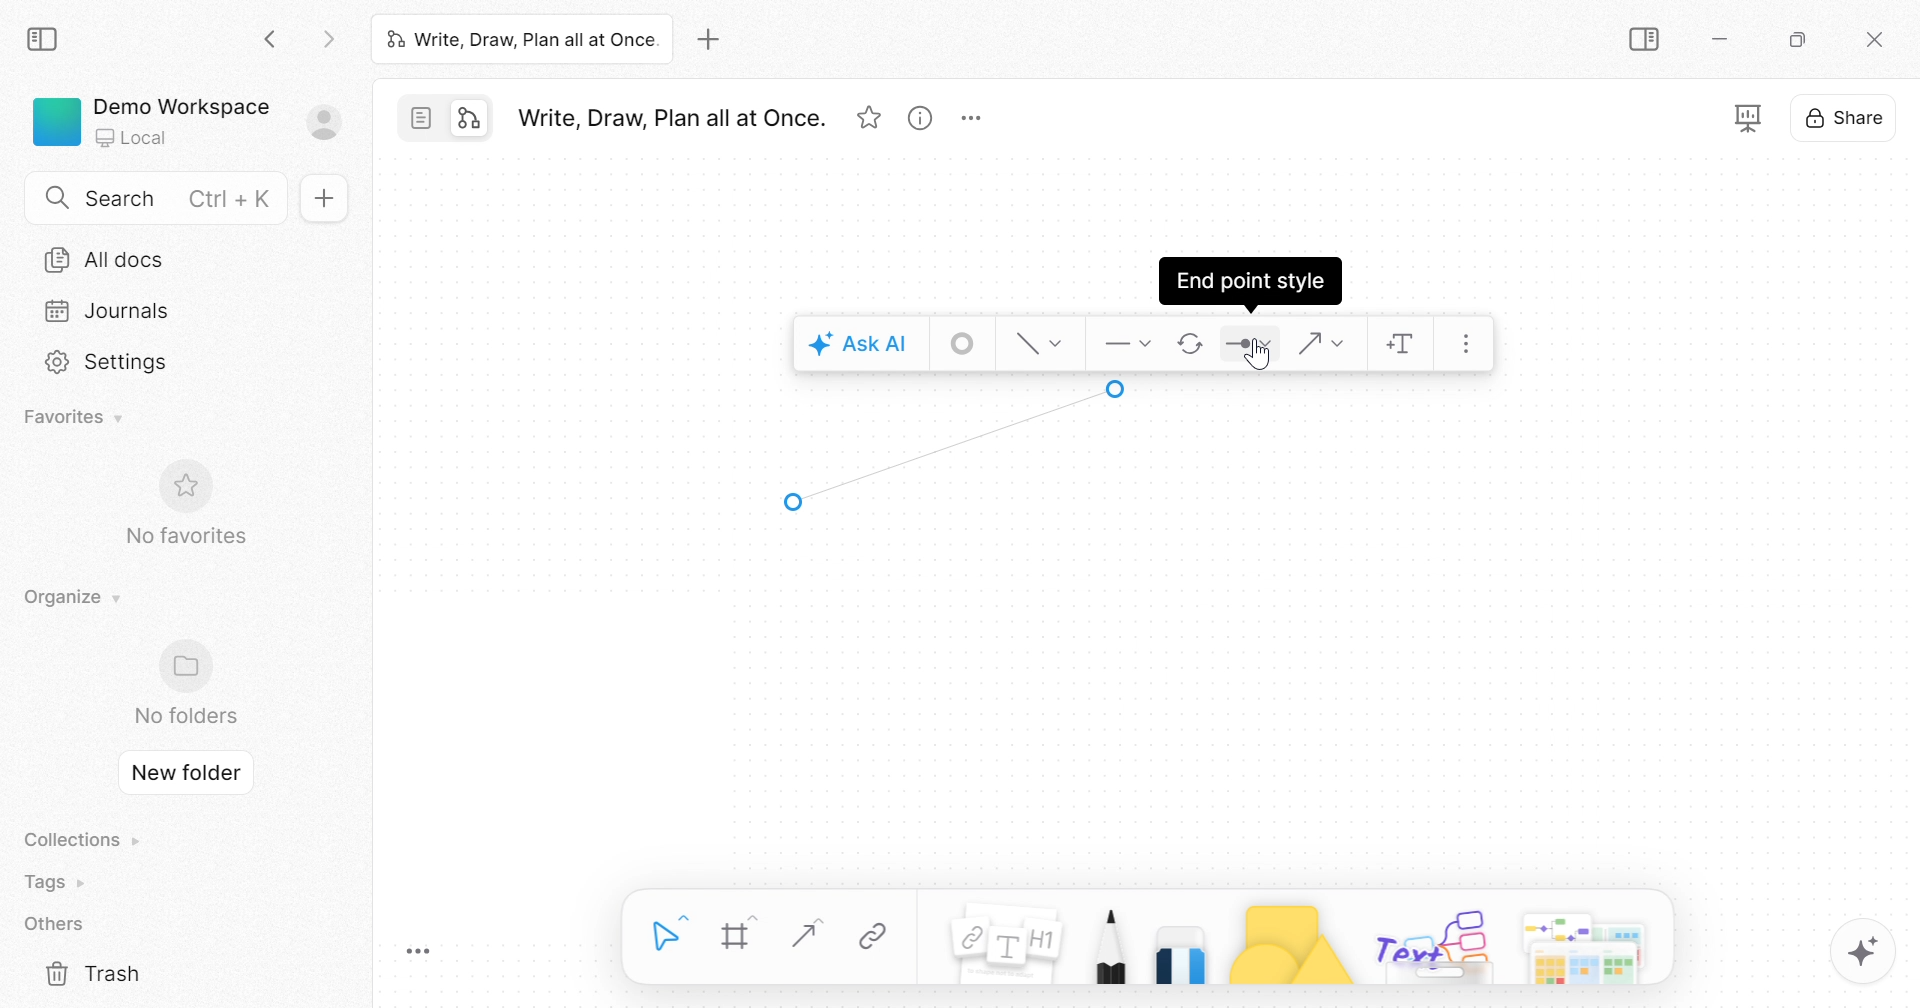 The image size is (1920, 1008). I want to click on Restore down, so click(1797, 42).